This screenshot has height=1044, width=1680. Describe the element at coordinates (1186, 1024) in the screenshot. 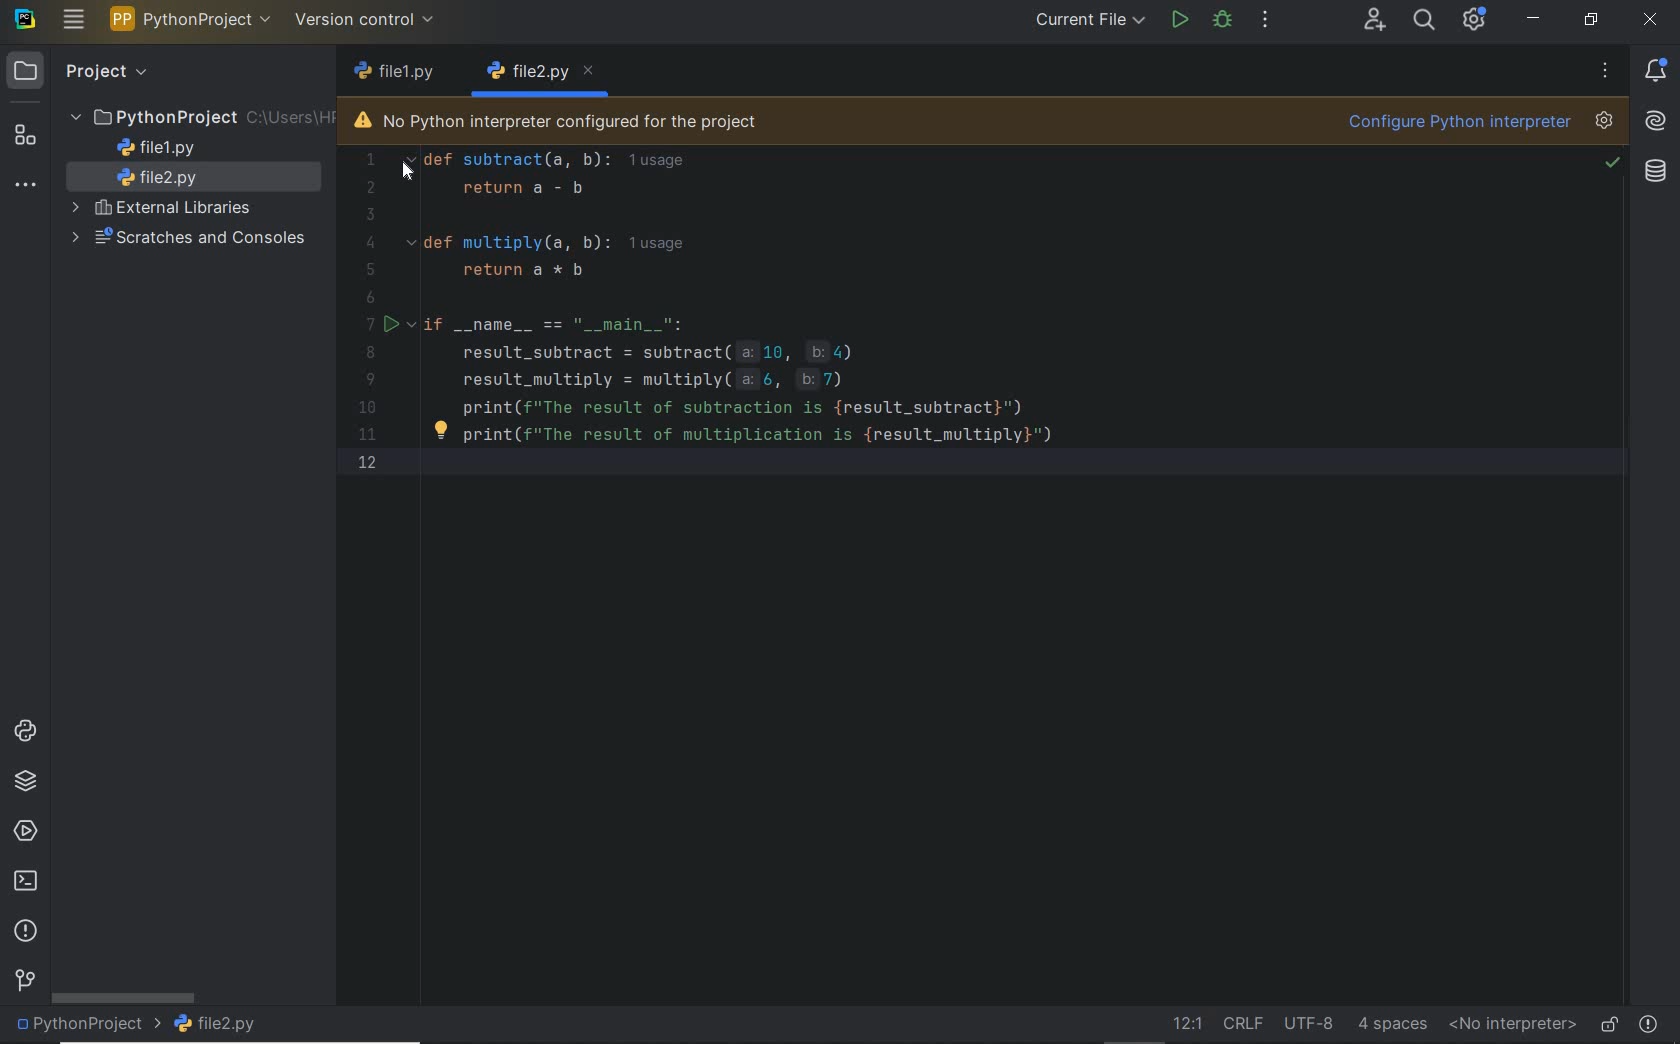

I see `go to line` at that location.